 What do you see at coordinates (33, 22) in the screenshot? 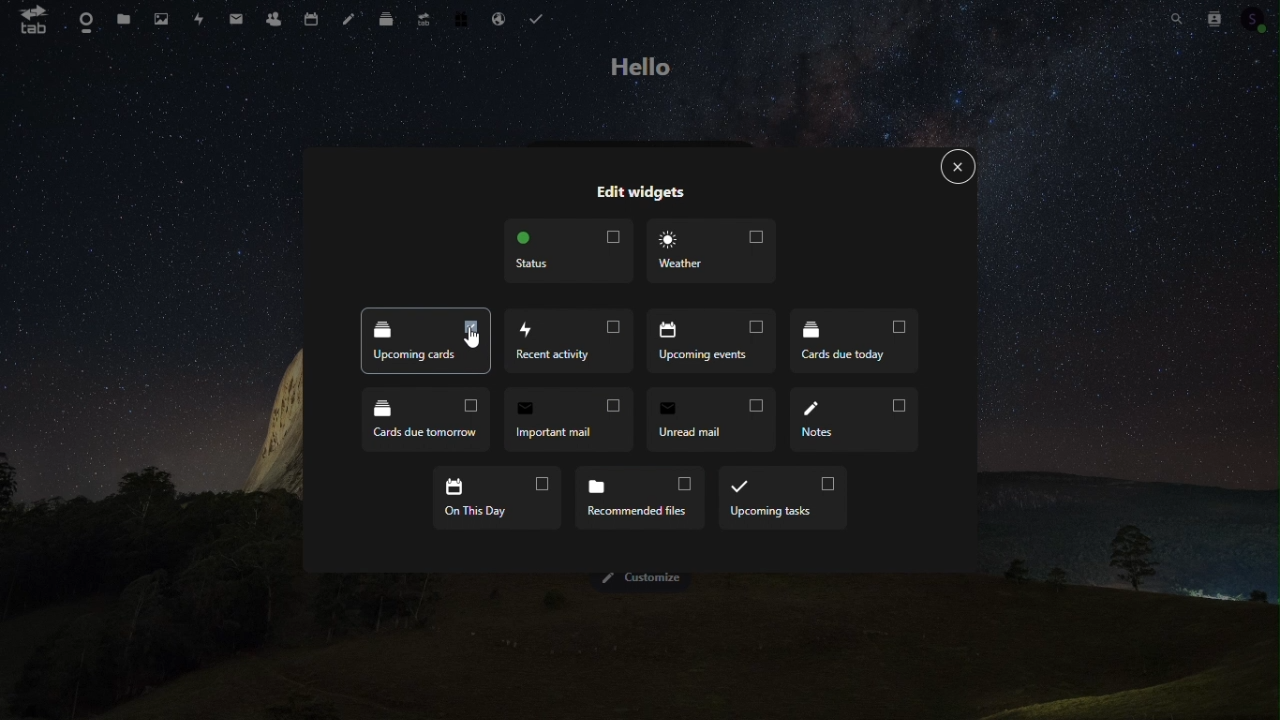
I see `tab` at bounding box center [33, 22].